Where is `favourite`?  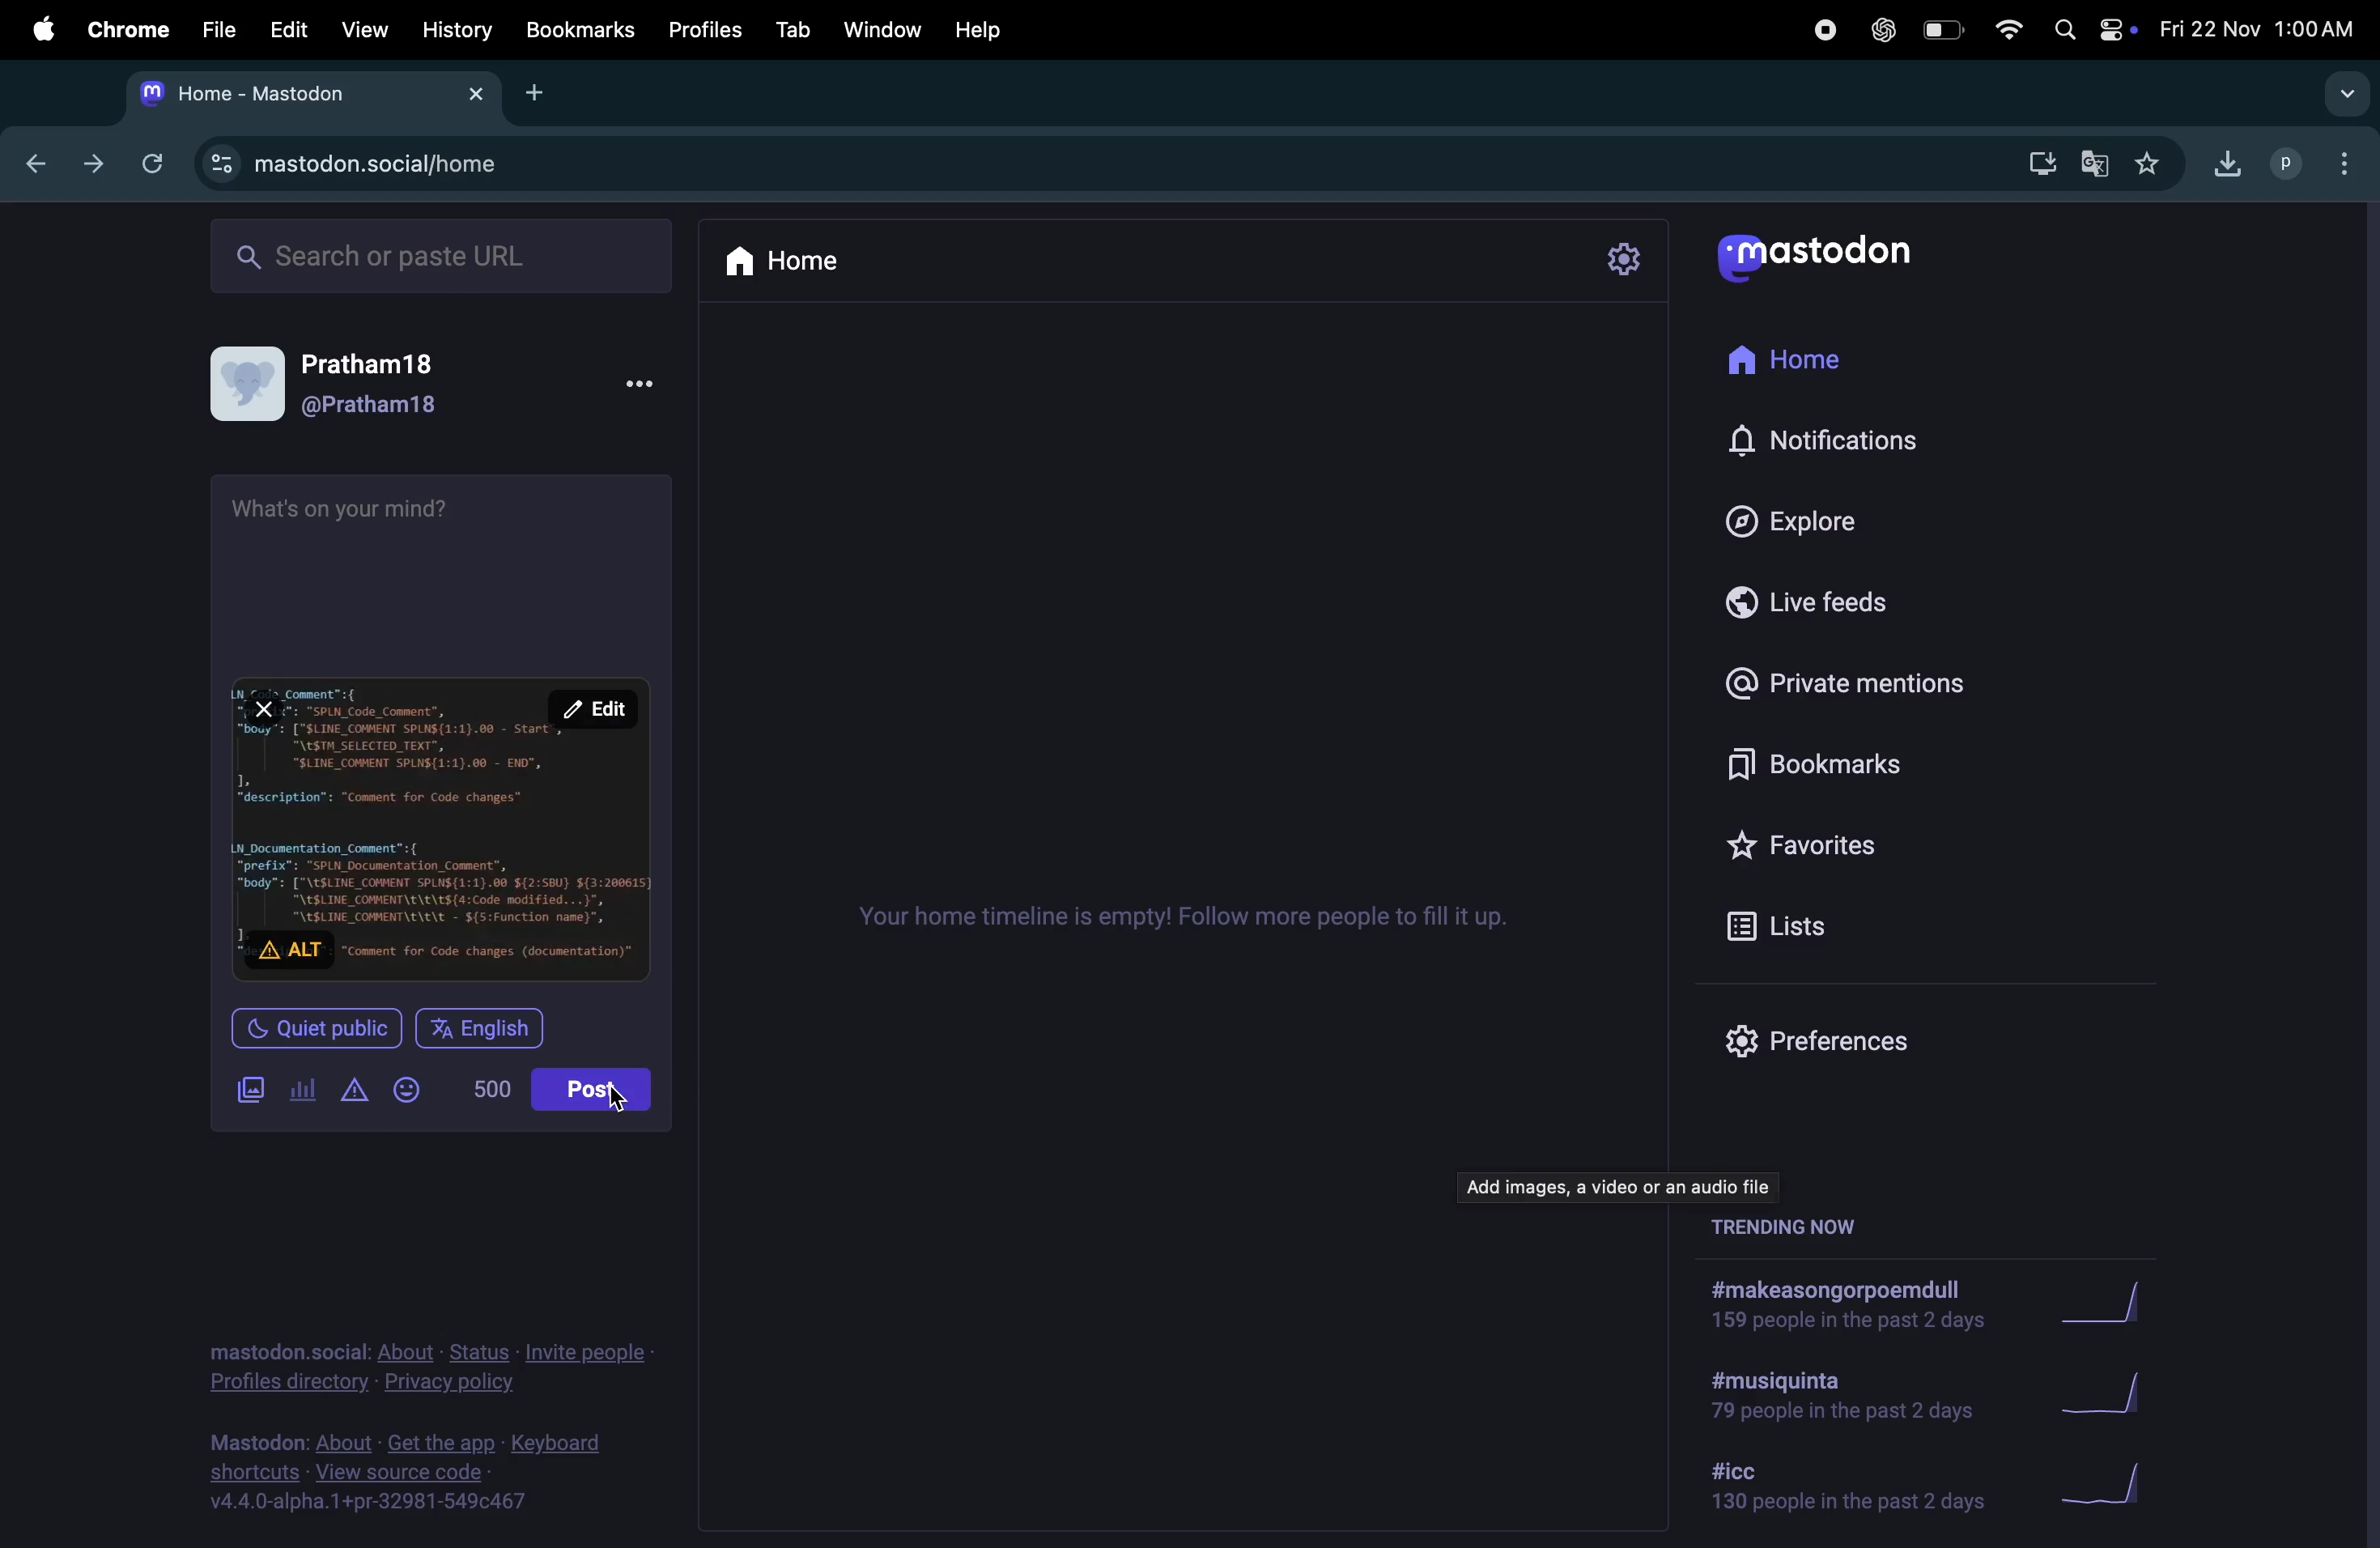 favourite is located at coordinates (2154, 165).